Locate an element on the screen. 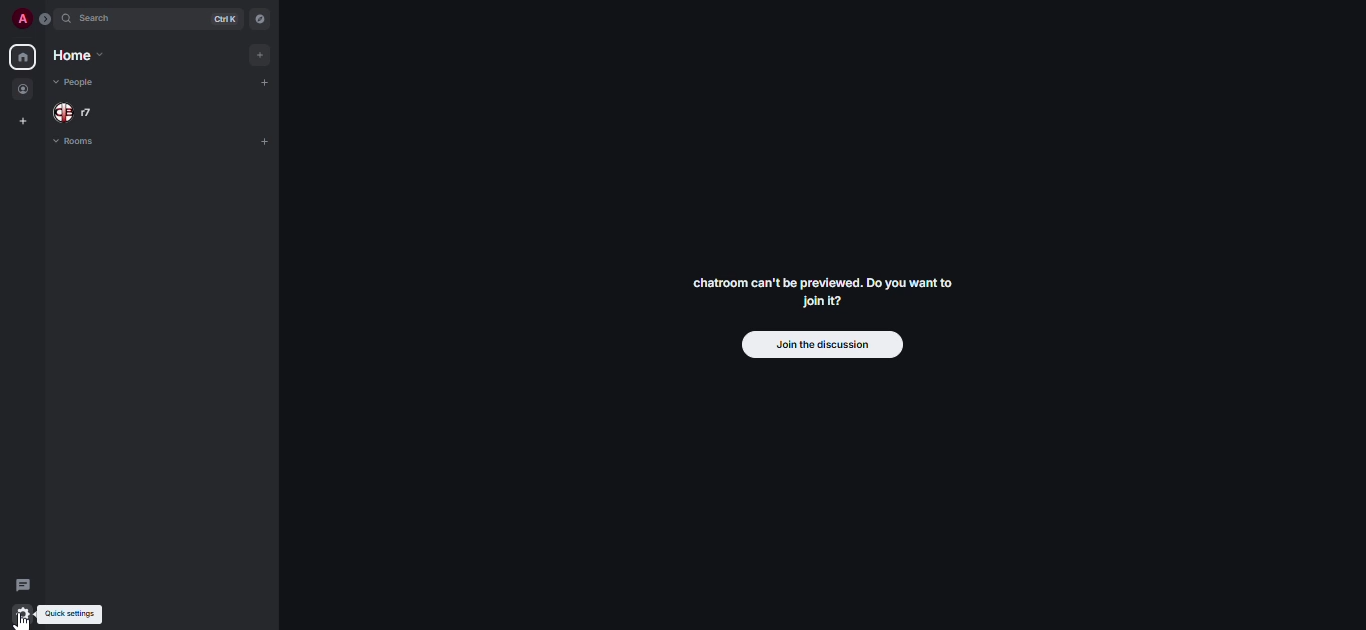  profile is located at coordinates (20, 18).